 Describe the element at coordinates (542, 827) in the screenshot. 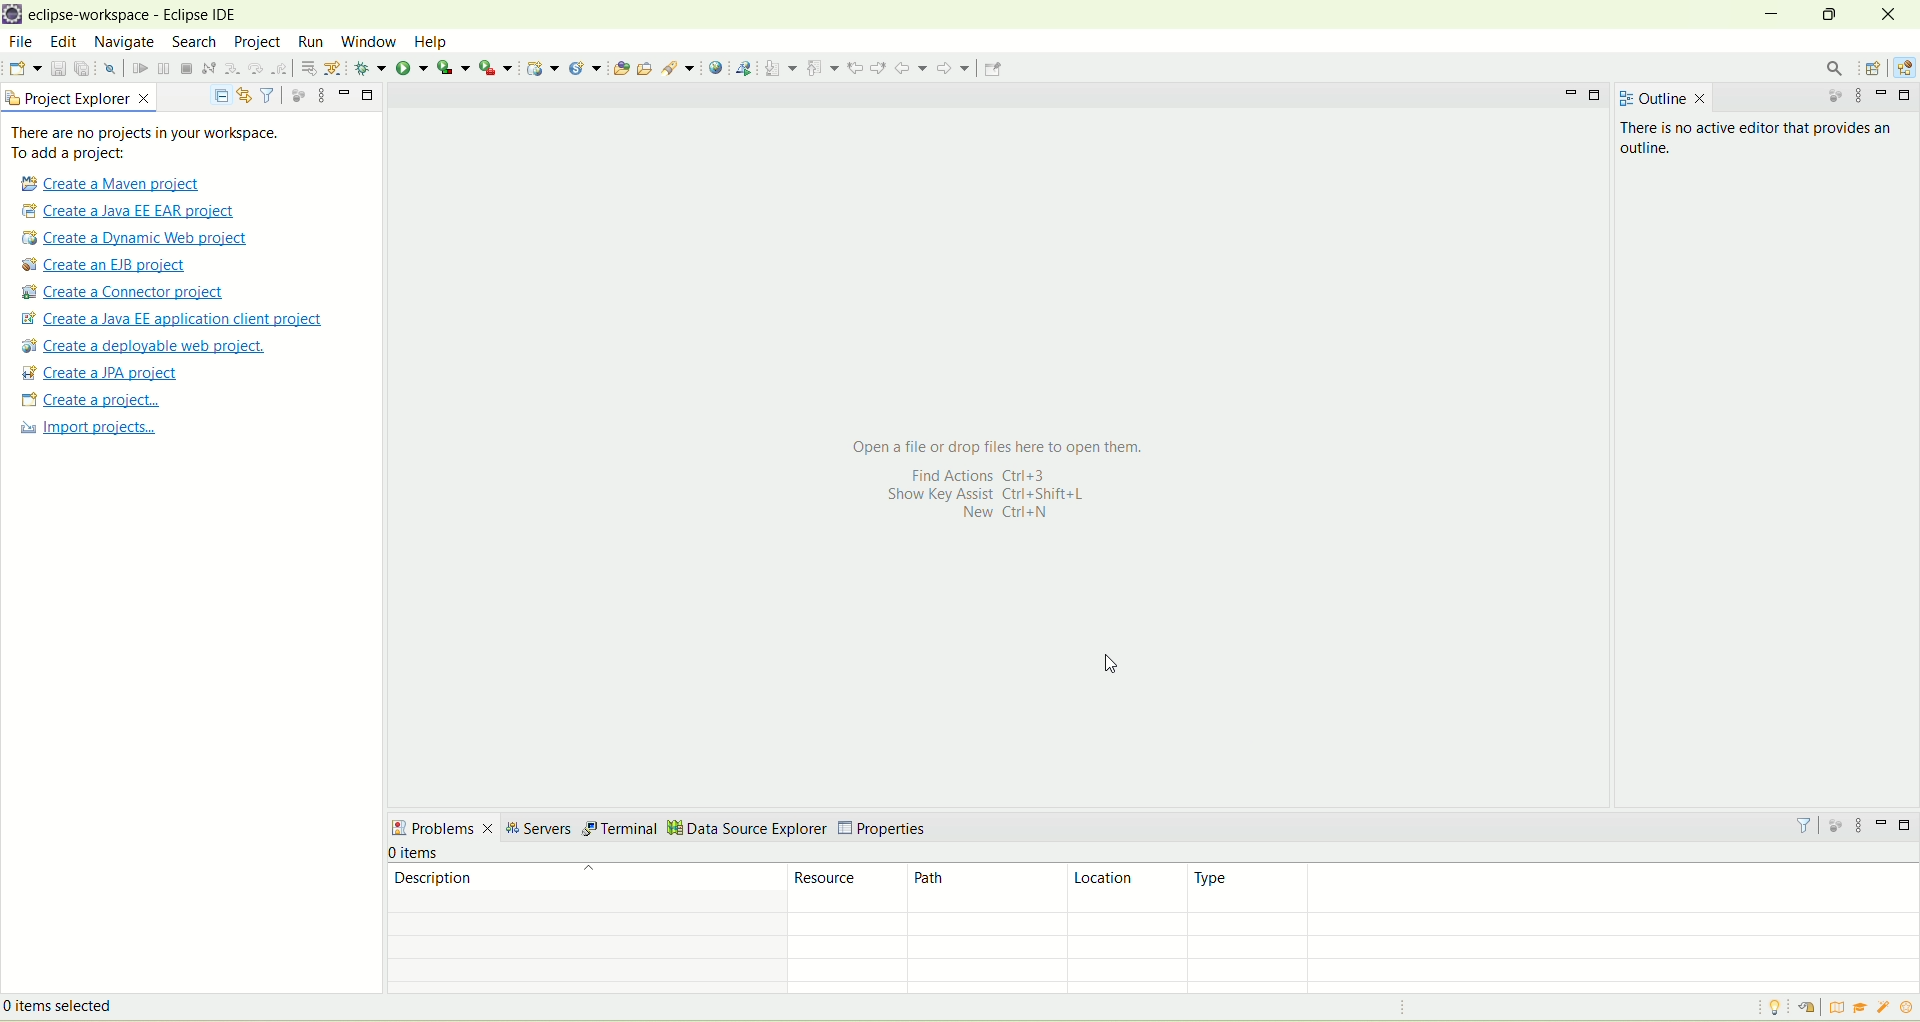

I see `servers` at that location.